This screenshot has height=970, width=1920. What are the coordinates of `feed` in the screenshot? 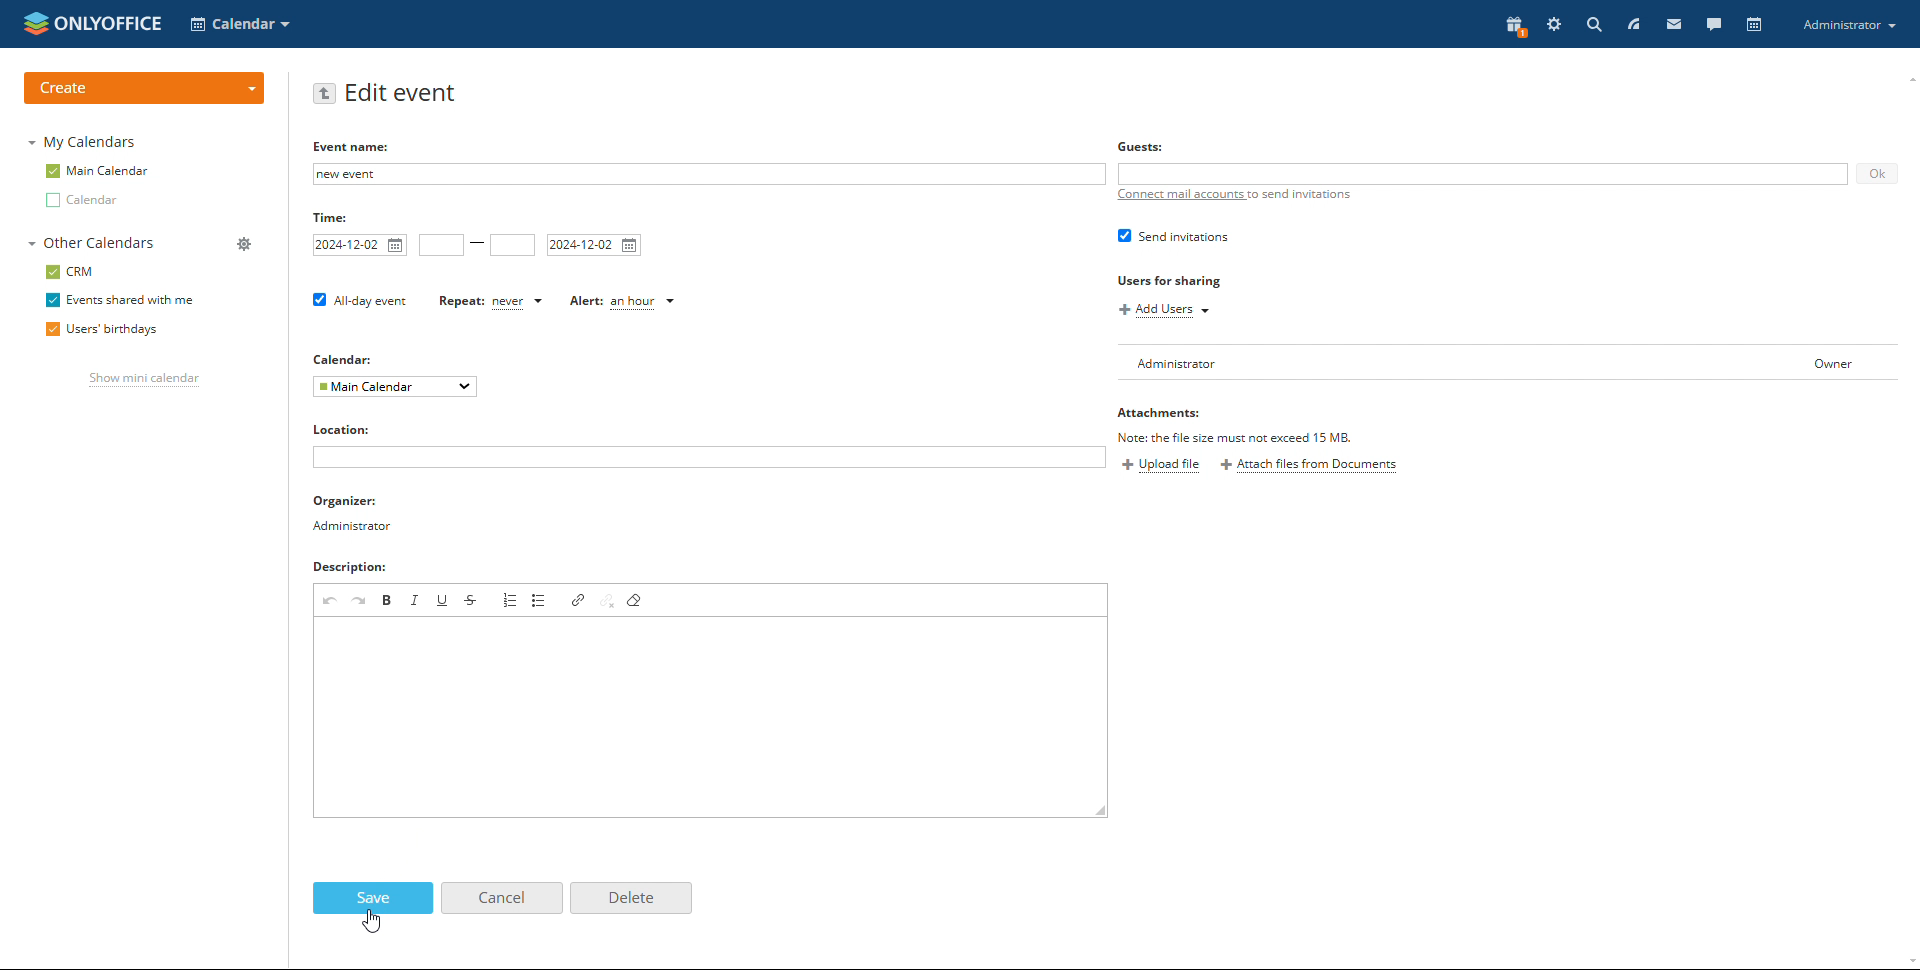 It's located at (1634, 26).